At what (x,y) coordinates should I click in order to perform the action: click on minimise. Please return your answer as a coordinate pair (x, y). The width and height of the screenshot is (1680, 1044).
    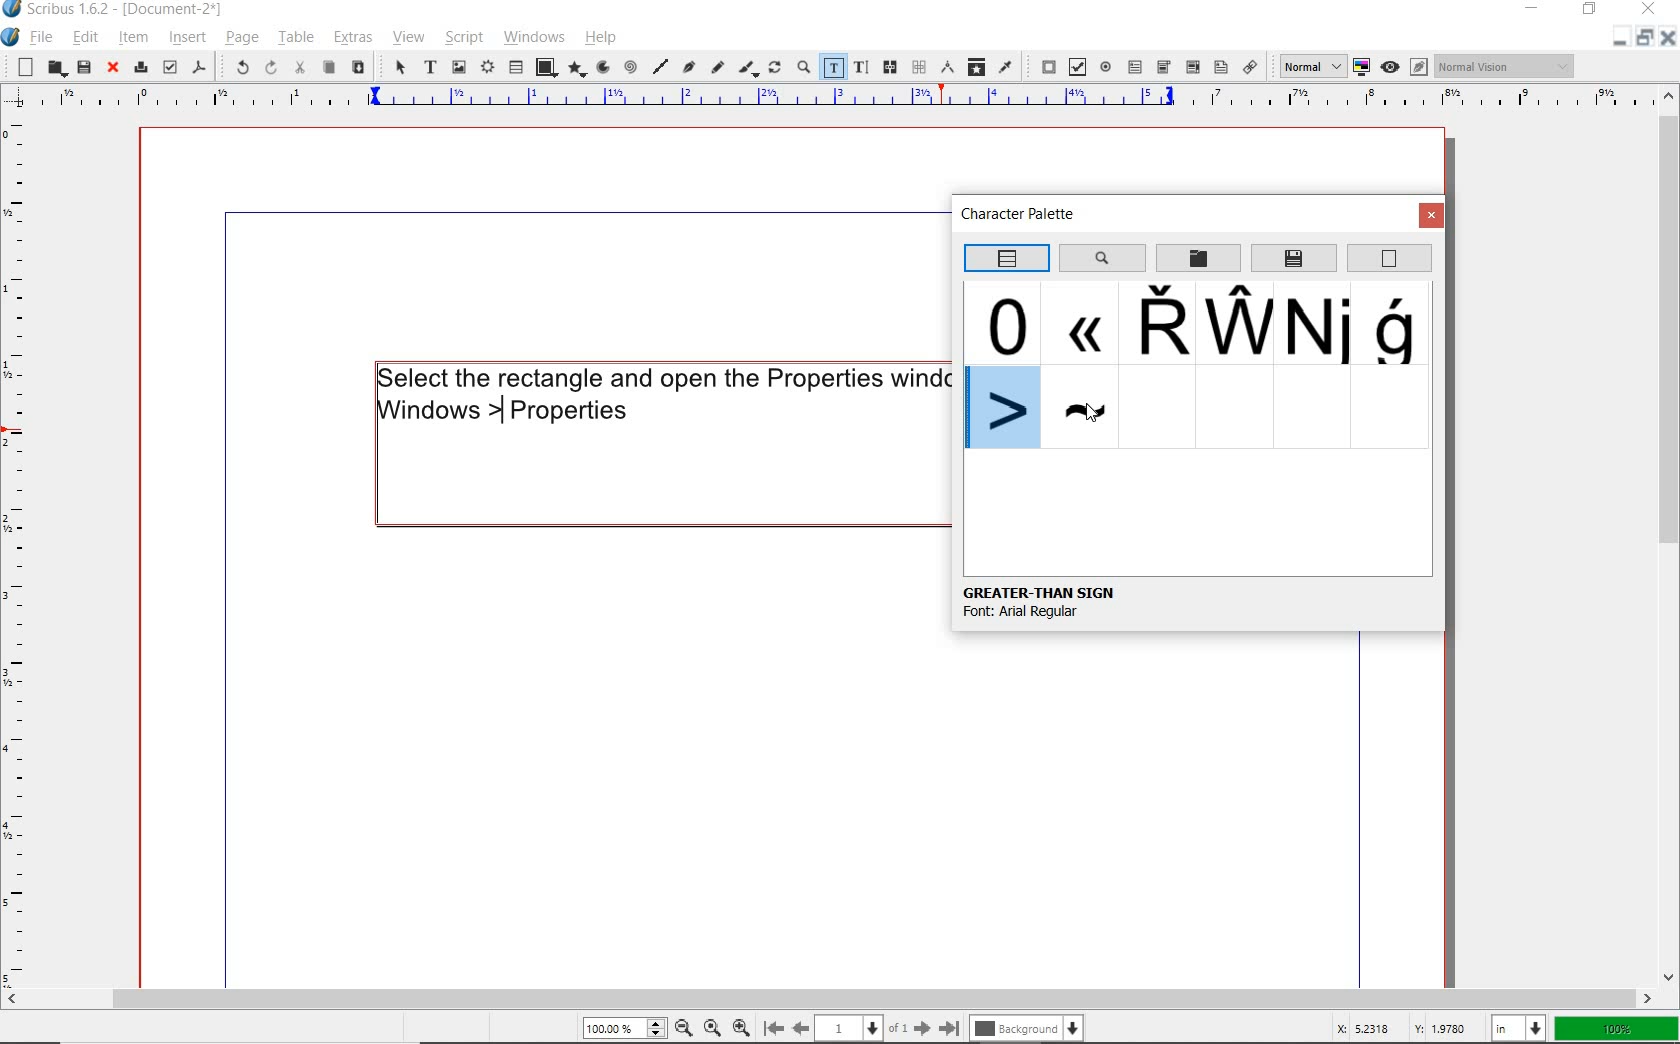
    Looking at the image, I should click on (1616, 41).